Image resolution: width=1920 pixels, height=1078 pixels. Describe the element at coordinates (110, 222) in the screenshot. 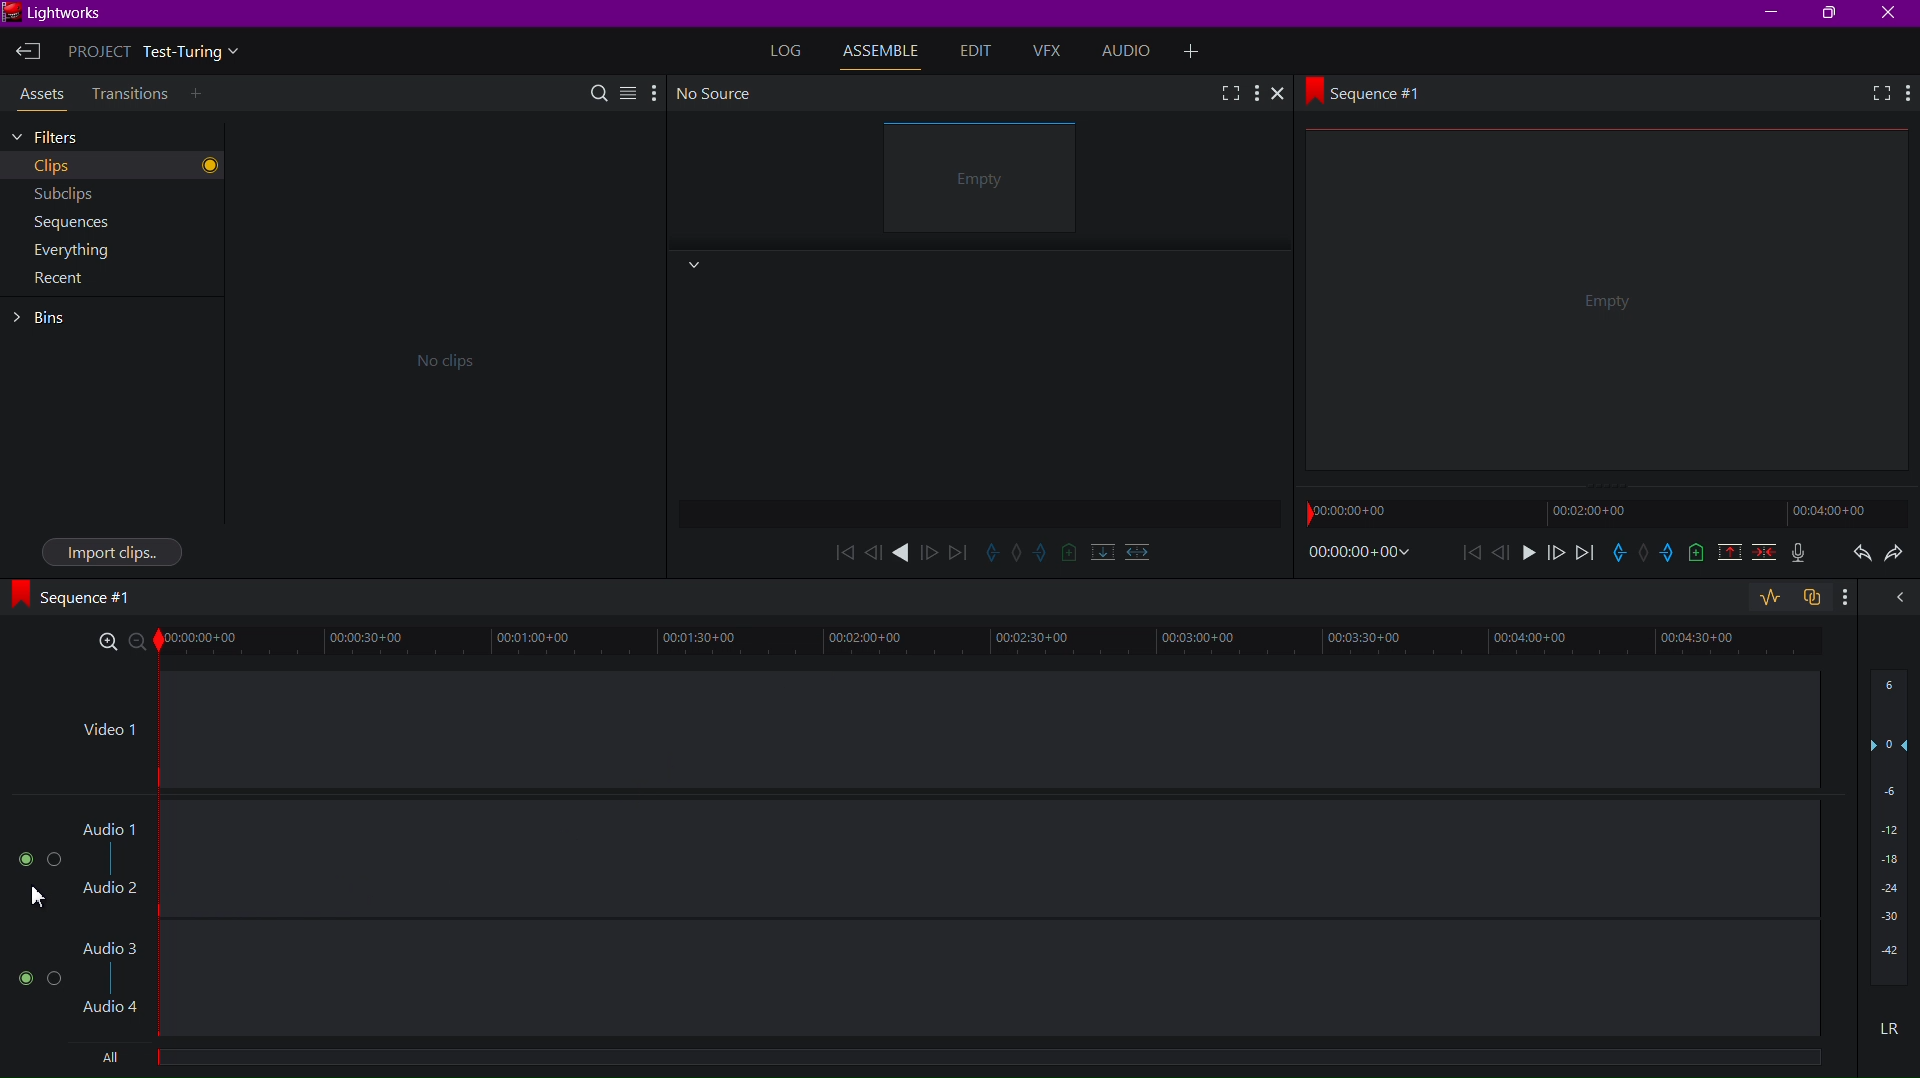

I see `Sequences` at that location.